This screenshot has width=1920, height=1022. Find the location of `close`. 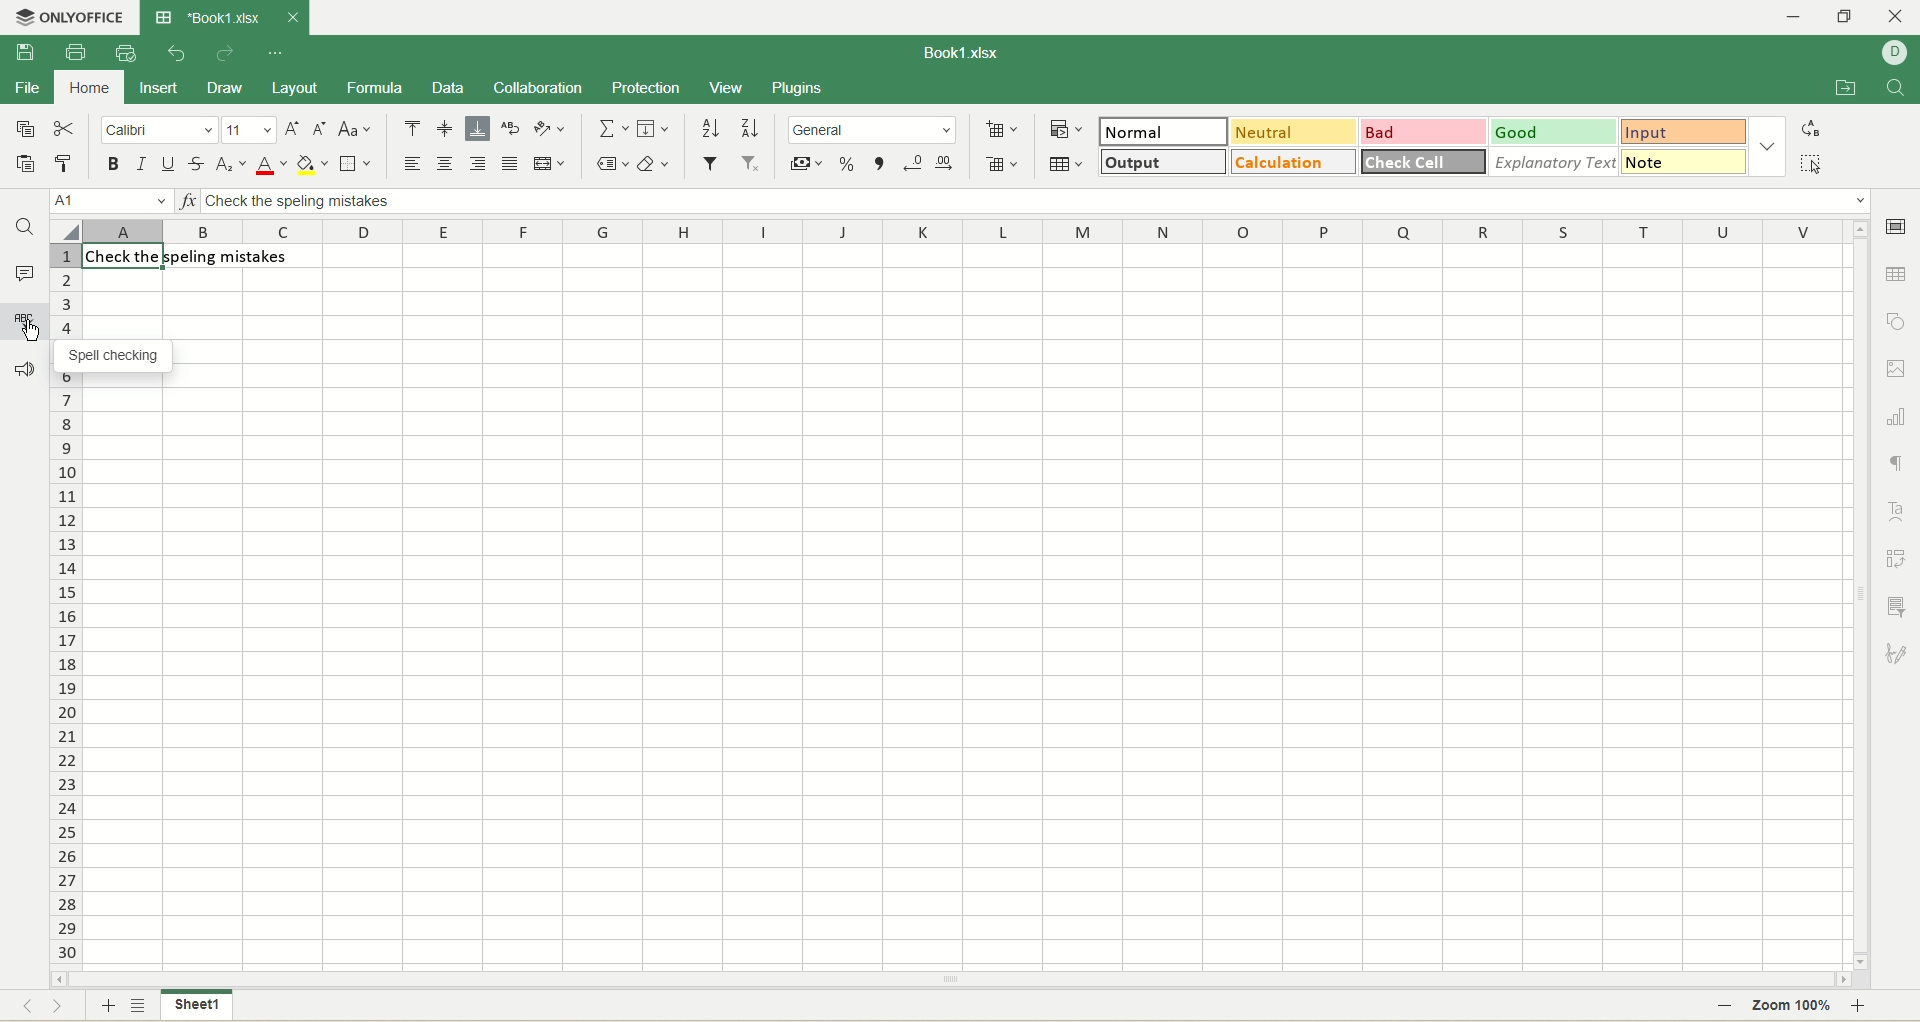

close is located at coordinates (1895, 16).